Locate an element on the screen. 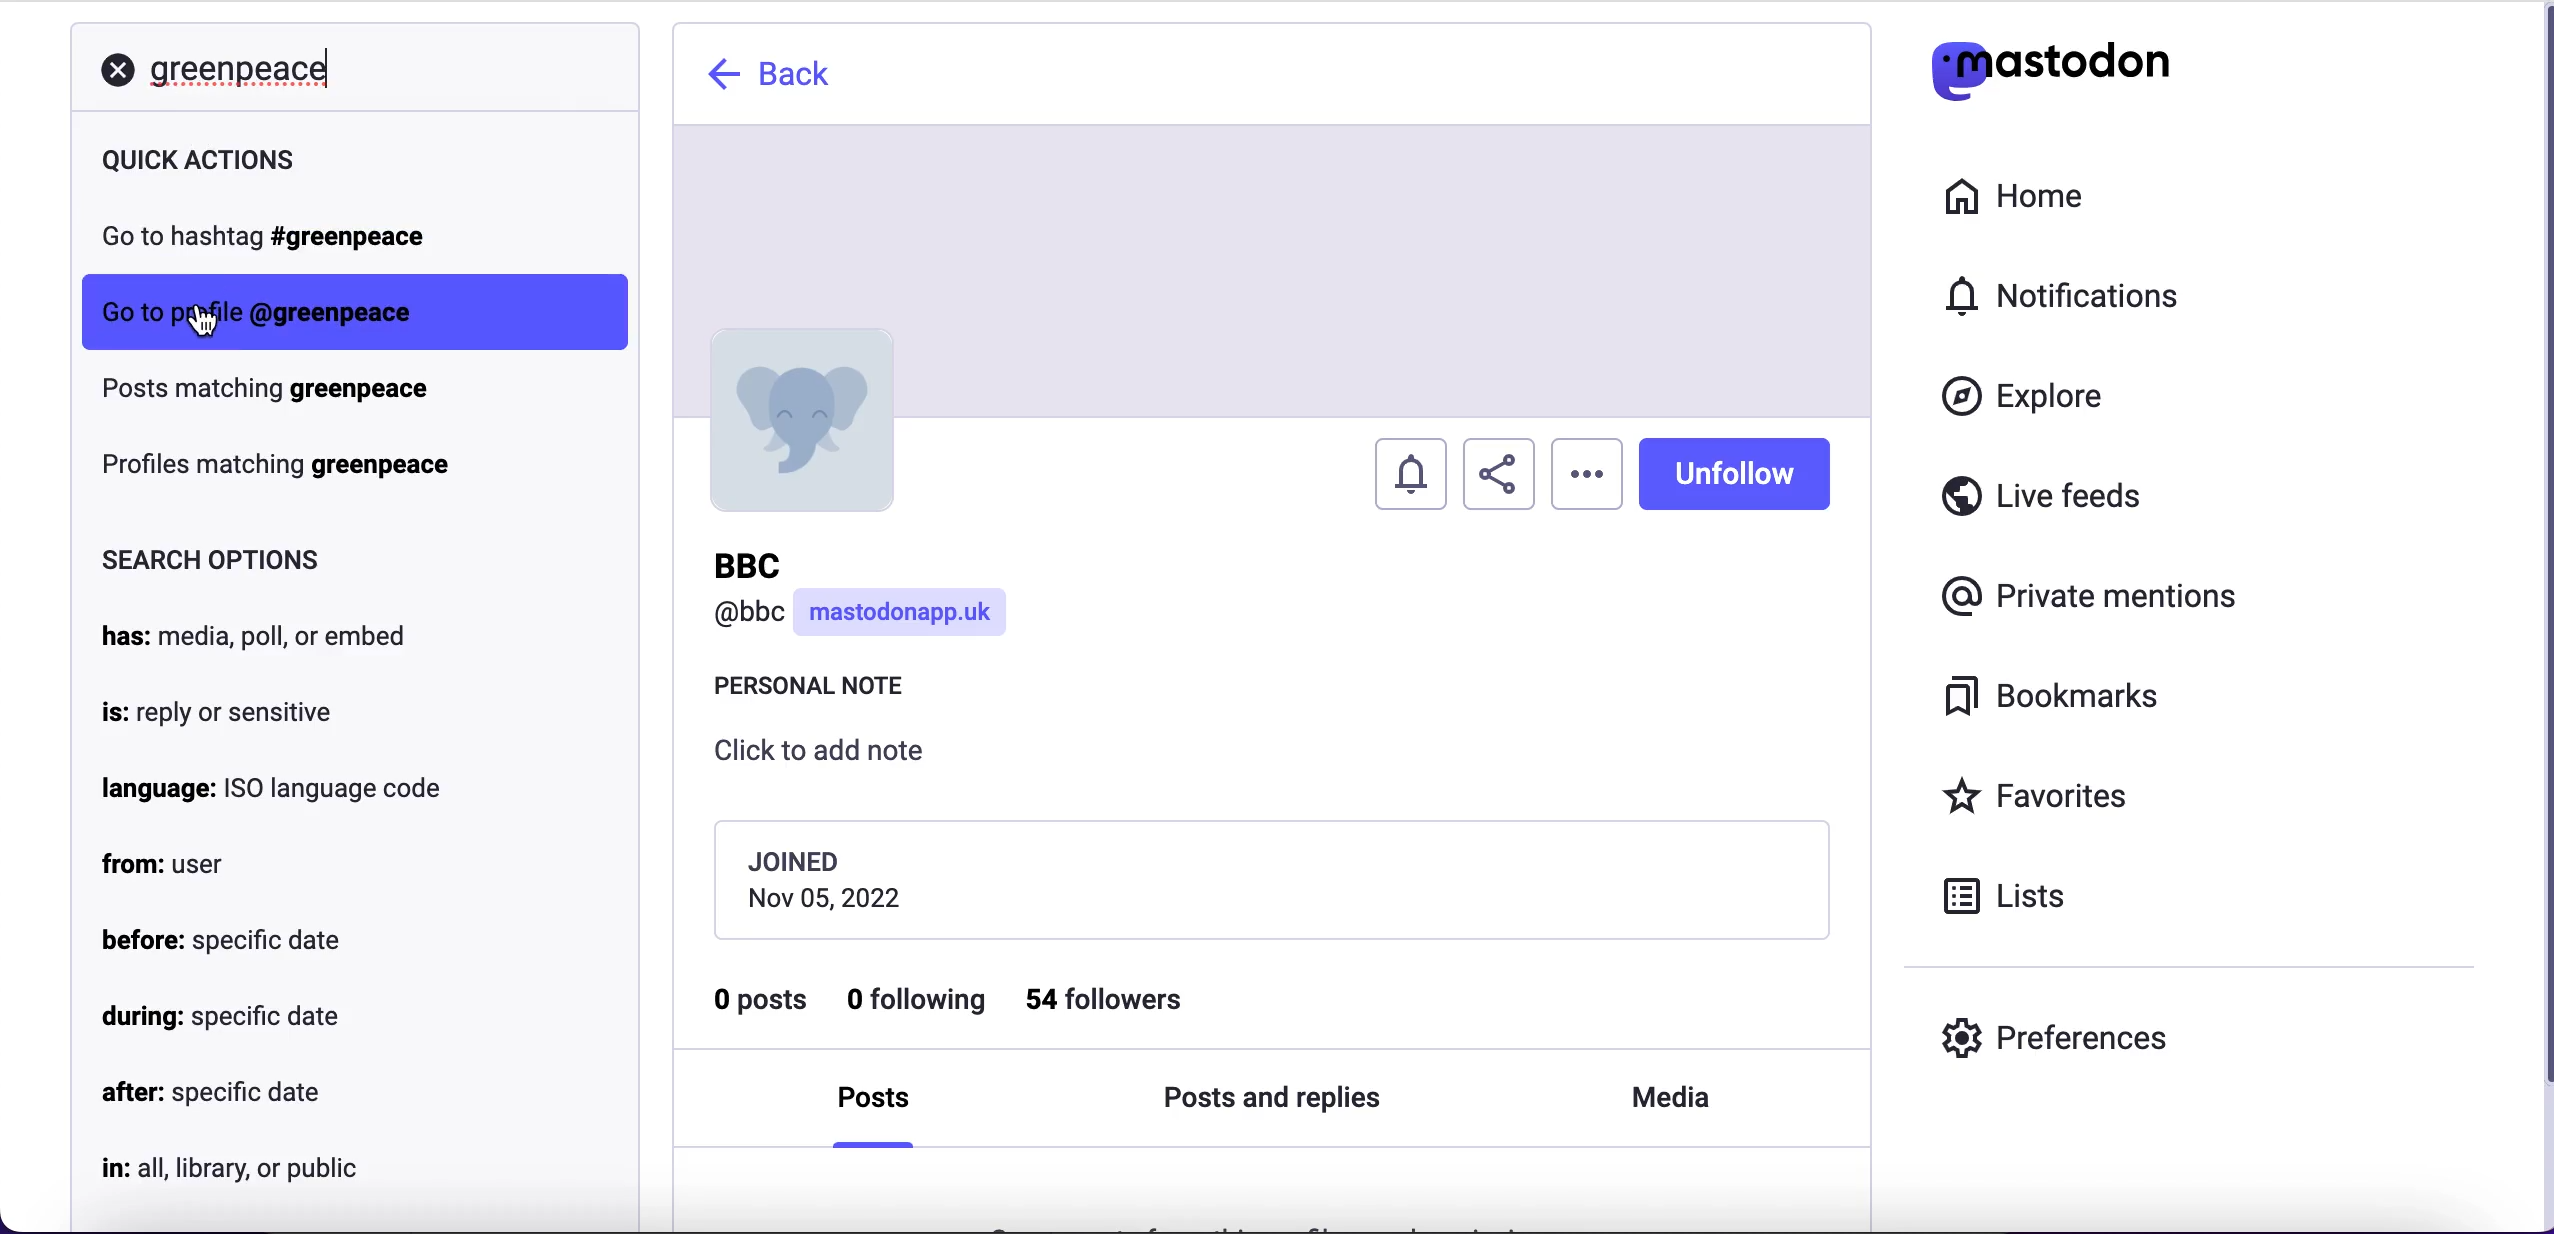  cursor is located at coordinates (198, 320).